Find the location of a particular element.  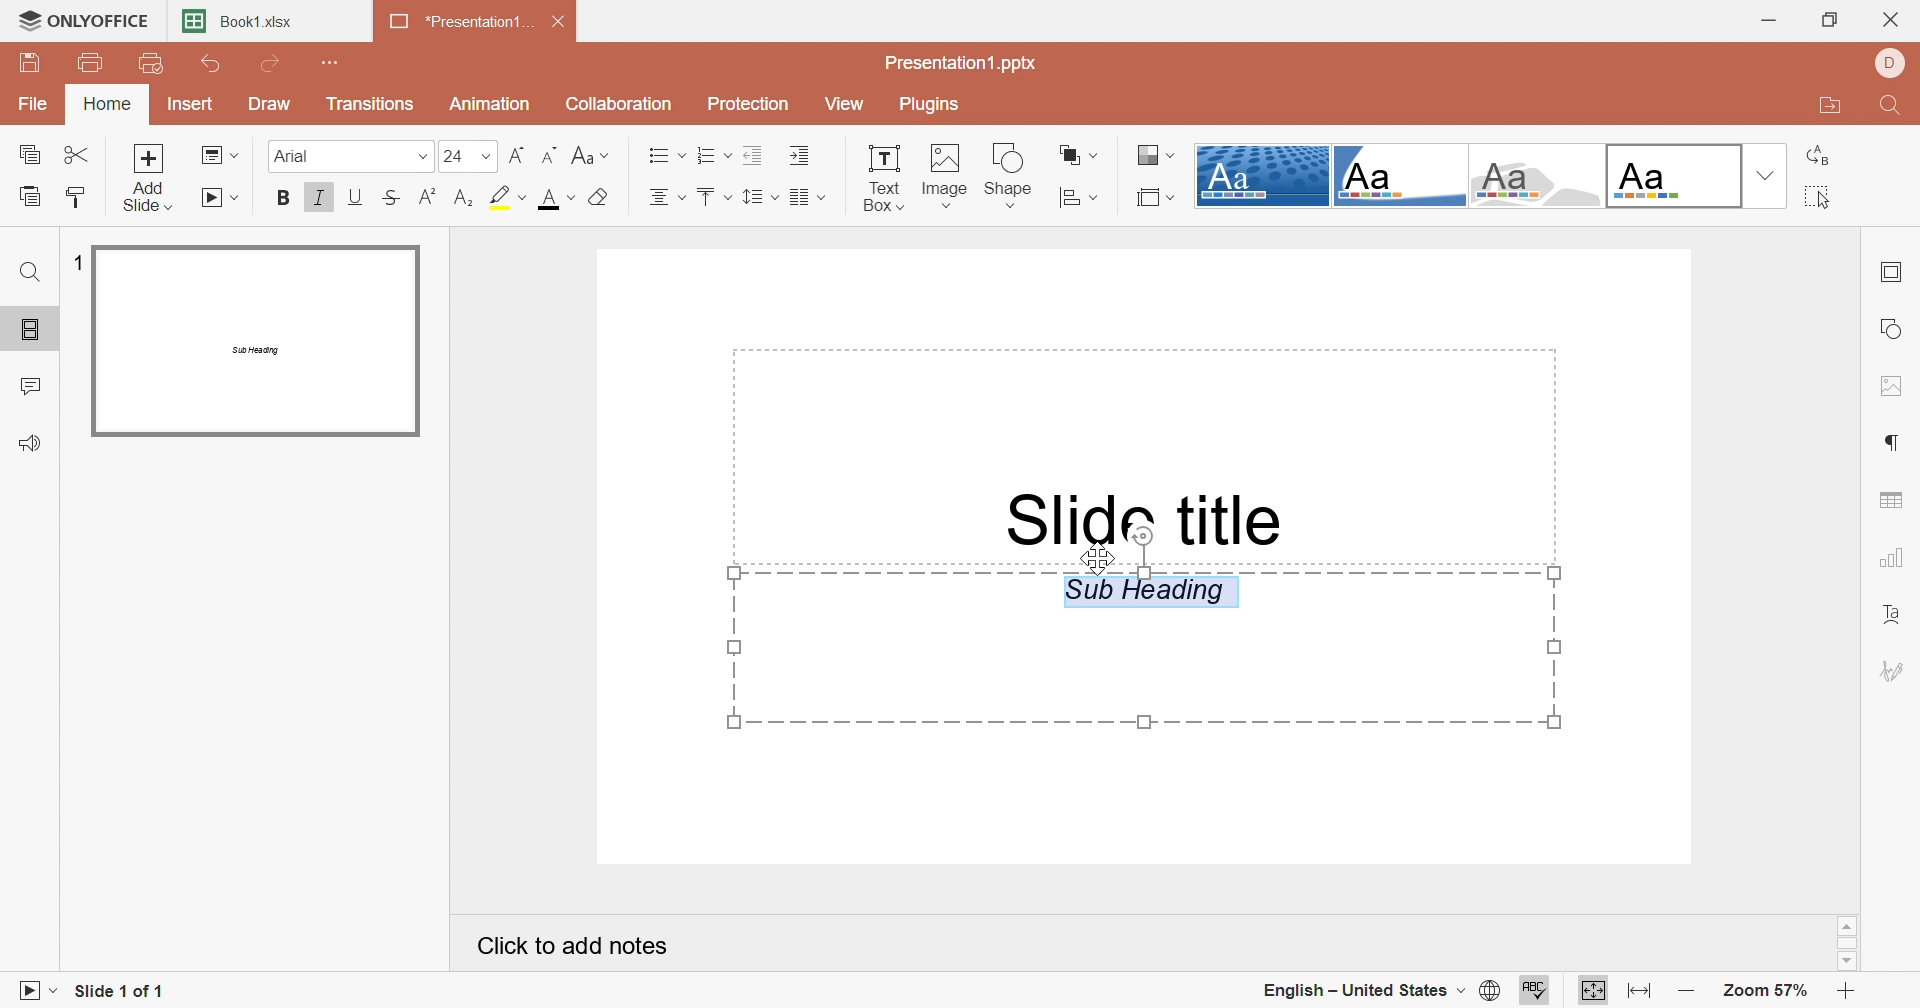

Customize quick access toolbar is located at coordinates (328, 62).